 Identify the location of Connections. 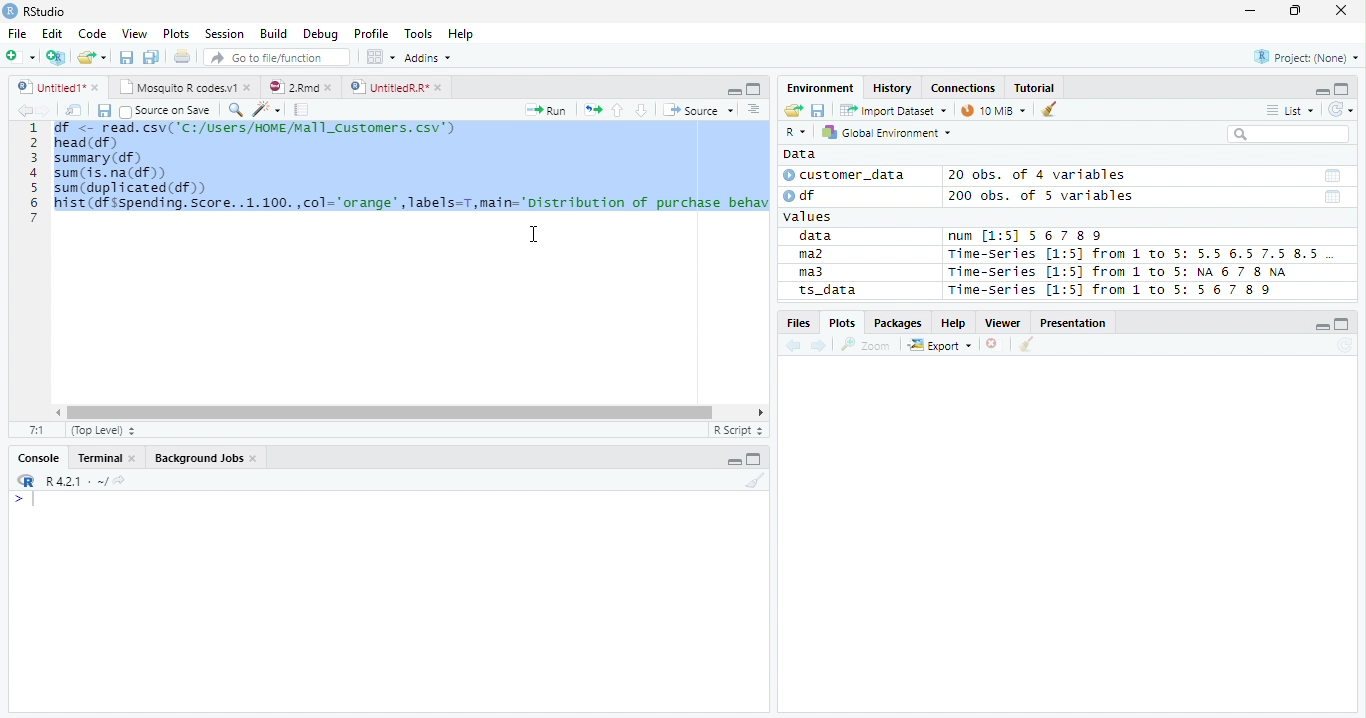
(963, 88).